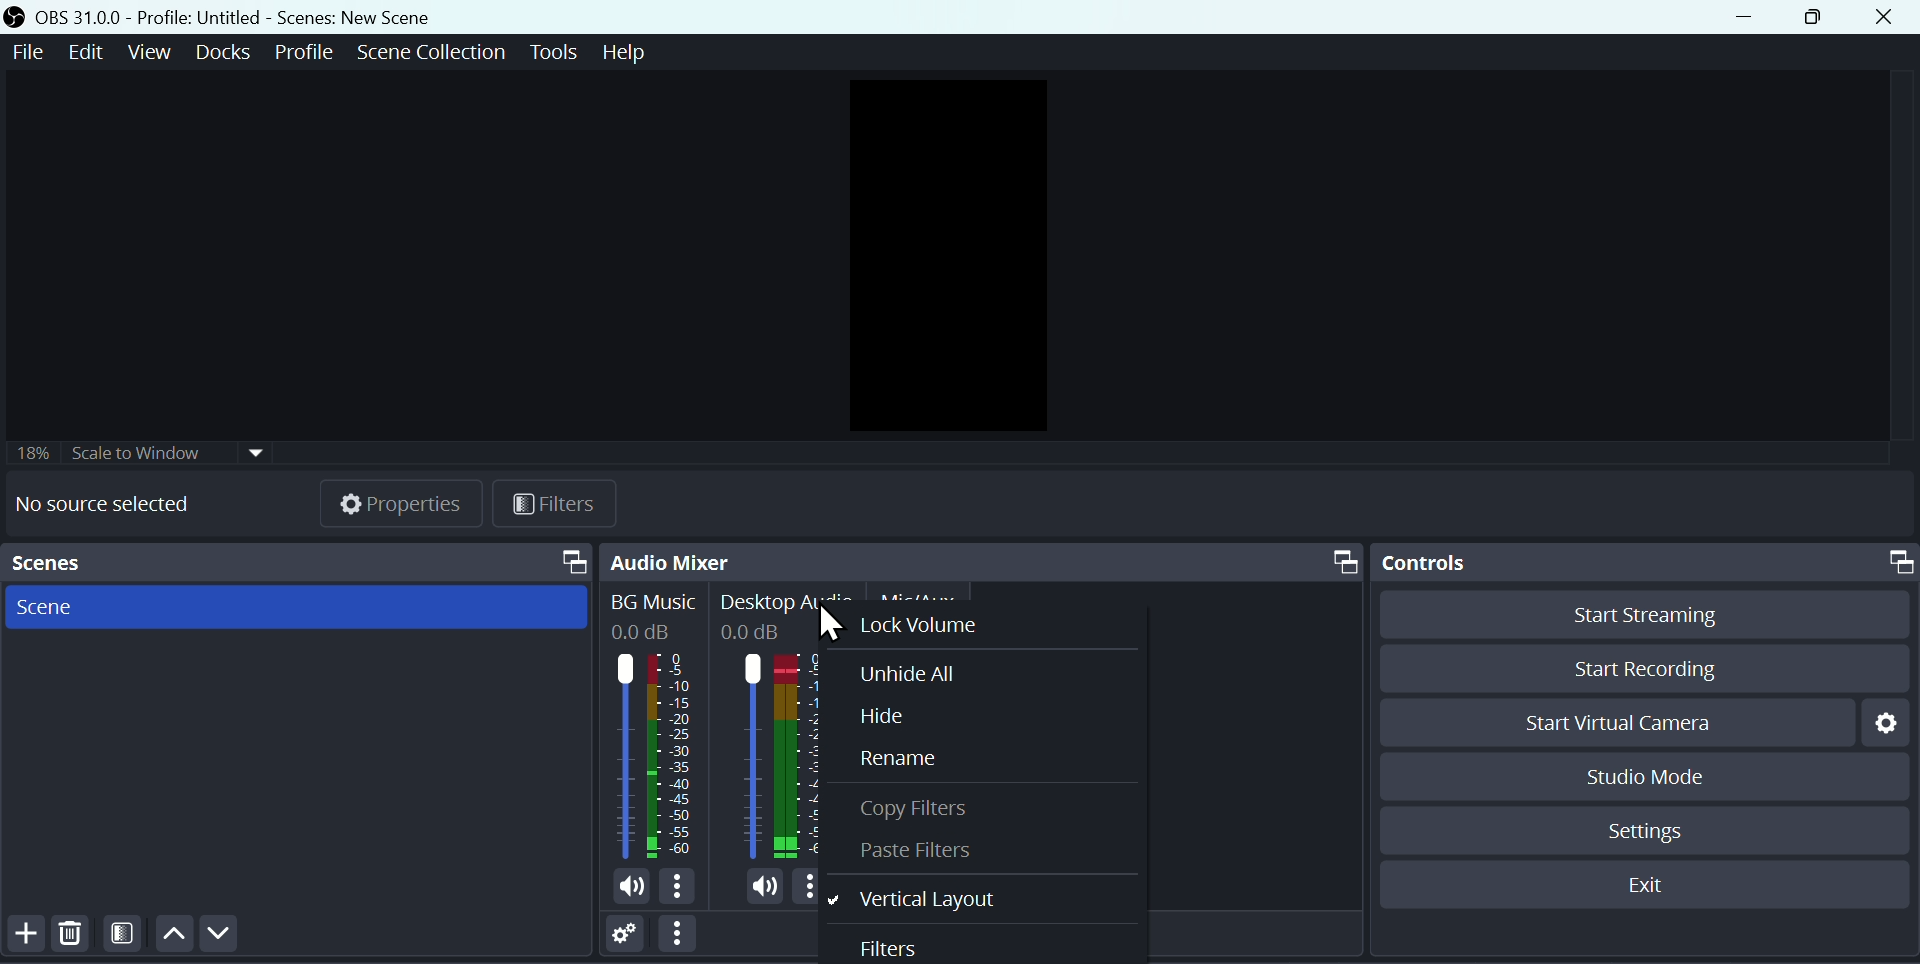 This screenshot has width=1920, height=964. Describe the element at coordinates (1632, 669) in the screenshot. I see `Start recording` at that location.